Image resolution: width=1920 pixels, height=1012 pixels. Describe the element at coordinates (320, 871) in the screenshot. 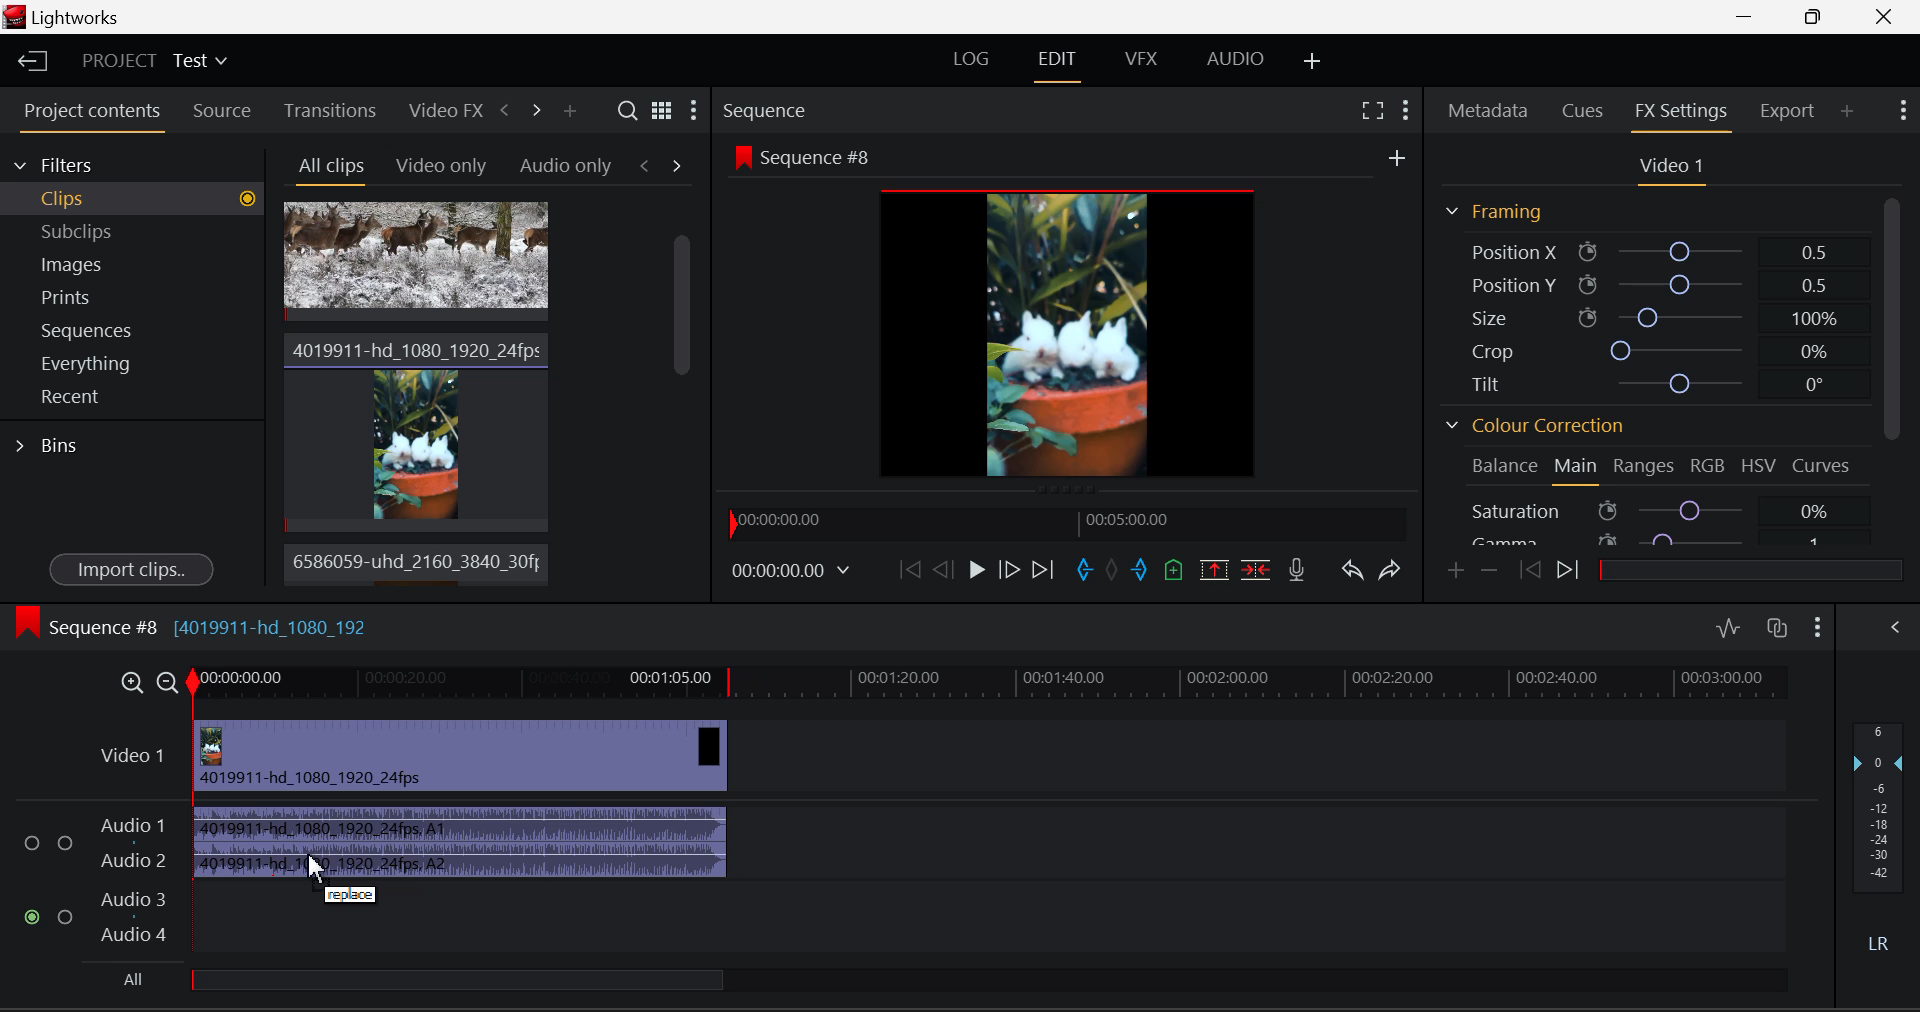

I see `cursor` at that location.